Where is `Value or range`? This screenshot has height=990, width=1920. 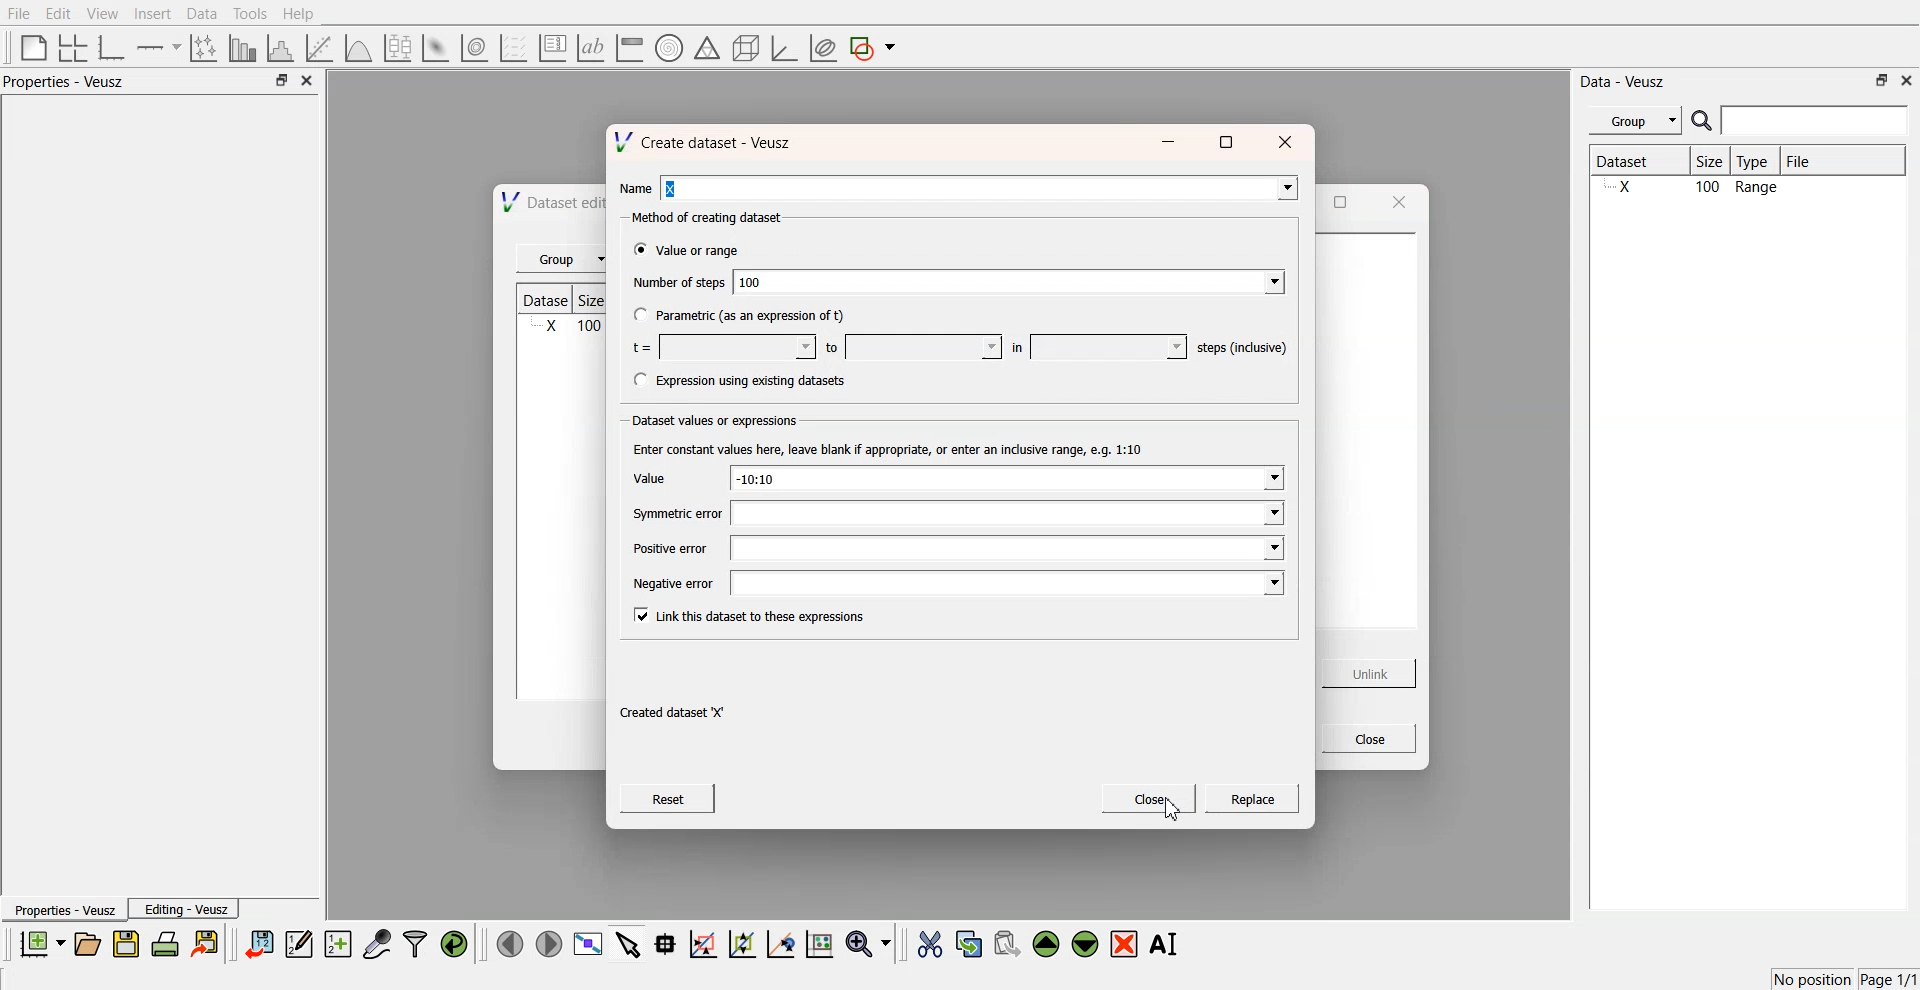 Value or range is located at coordinates (704, 253).